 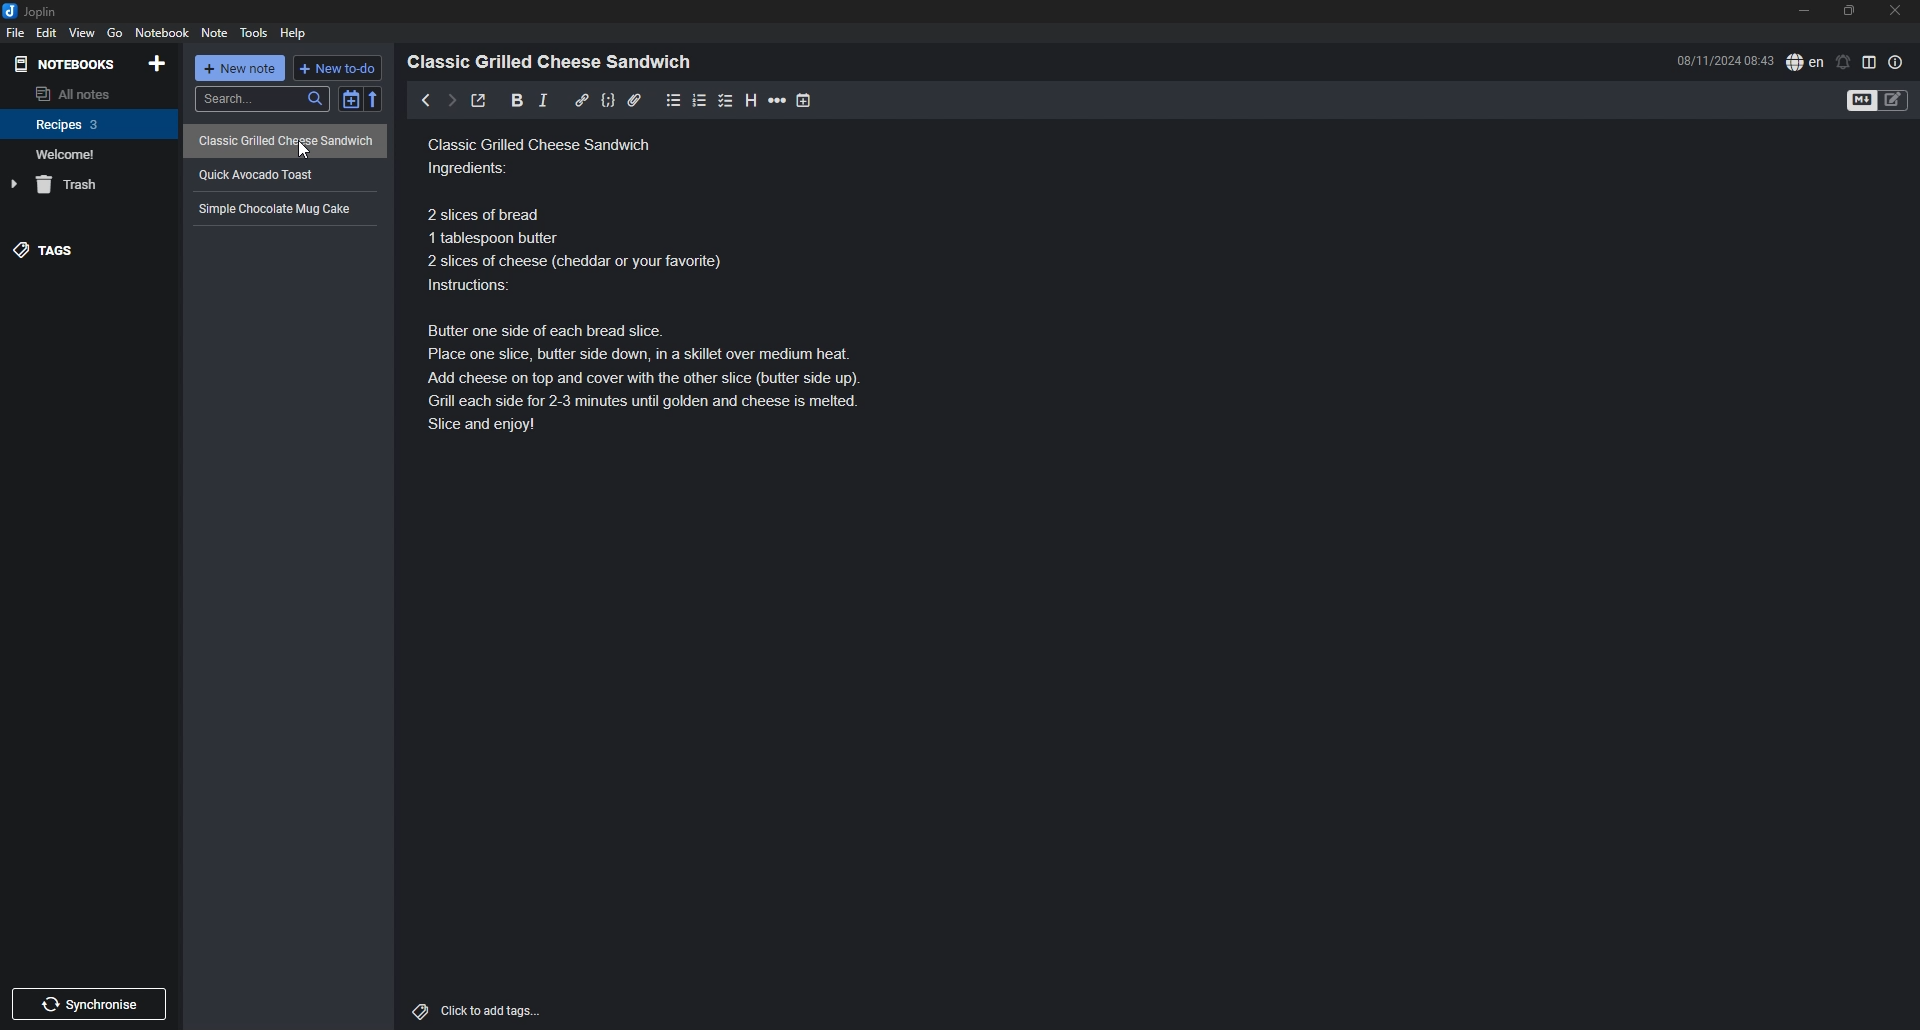 What do you see at coordinates (374, 99) in the screenshot?
I see `reverse sort order` at bounding box center [374, 99].